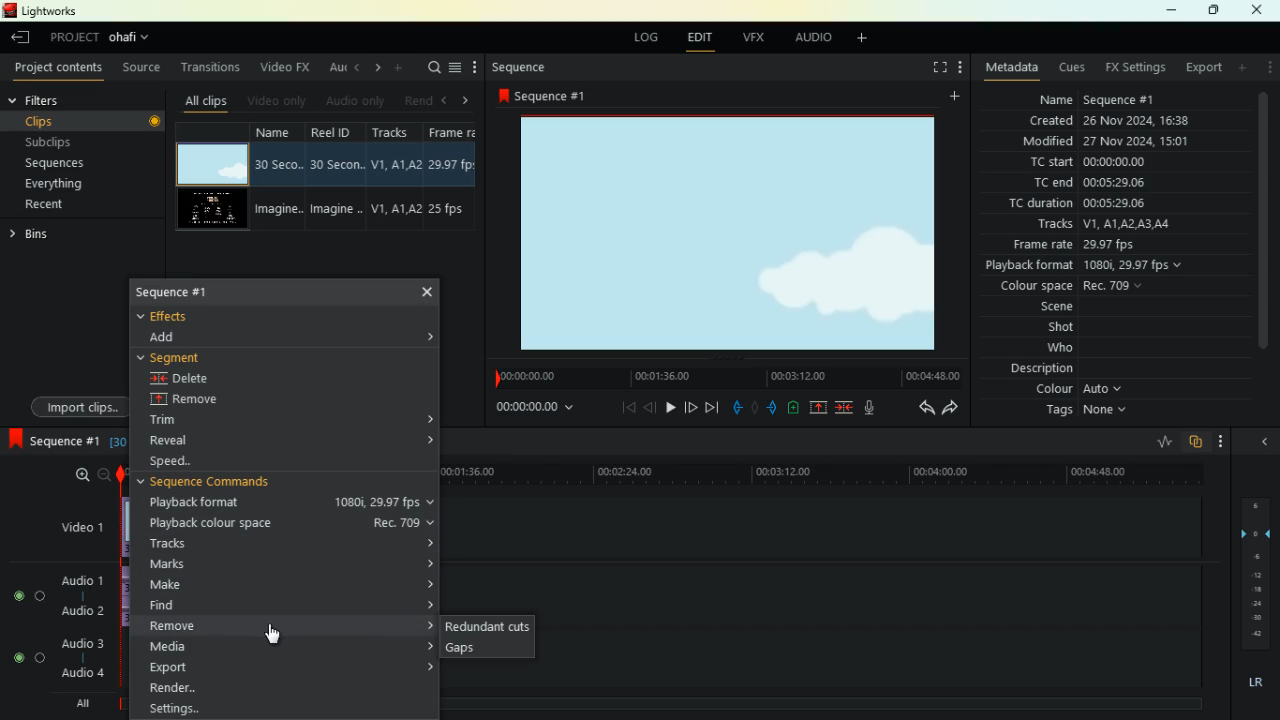 The height and width of the screenshot is (720, 1280). I want to click on right, so click(377, 68).